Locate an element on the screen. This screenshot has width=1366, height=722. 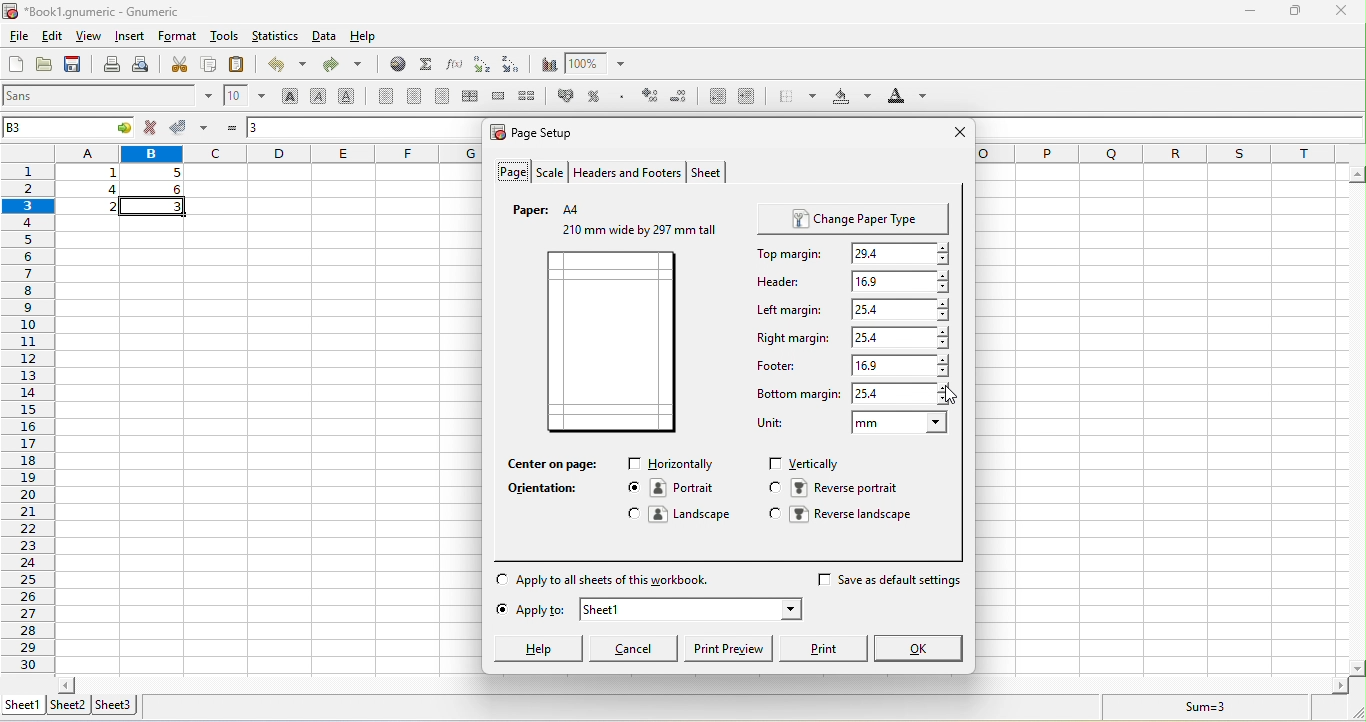
chart is located at coordinates (550, 64).